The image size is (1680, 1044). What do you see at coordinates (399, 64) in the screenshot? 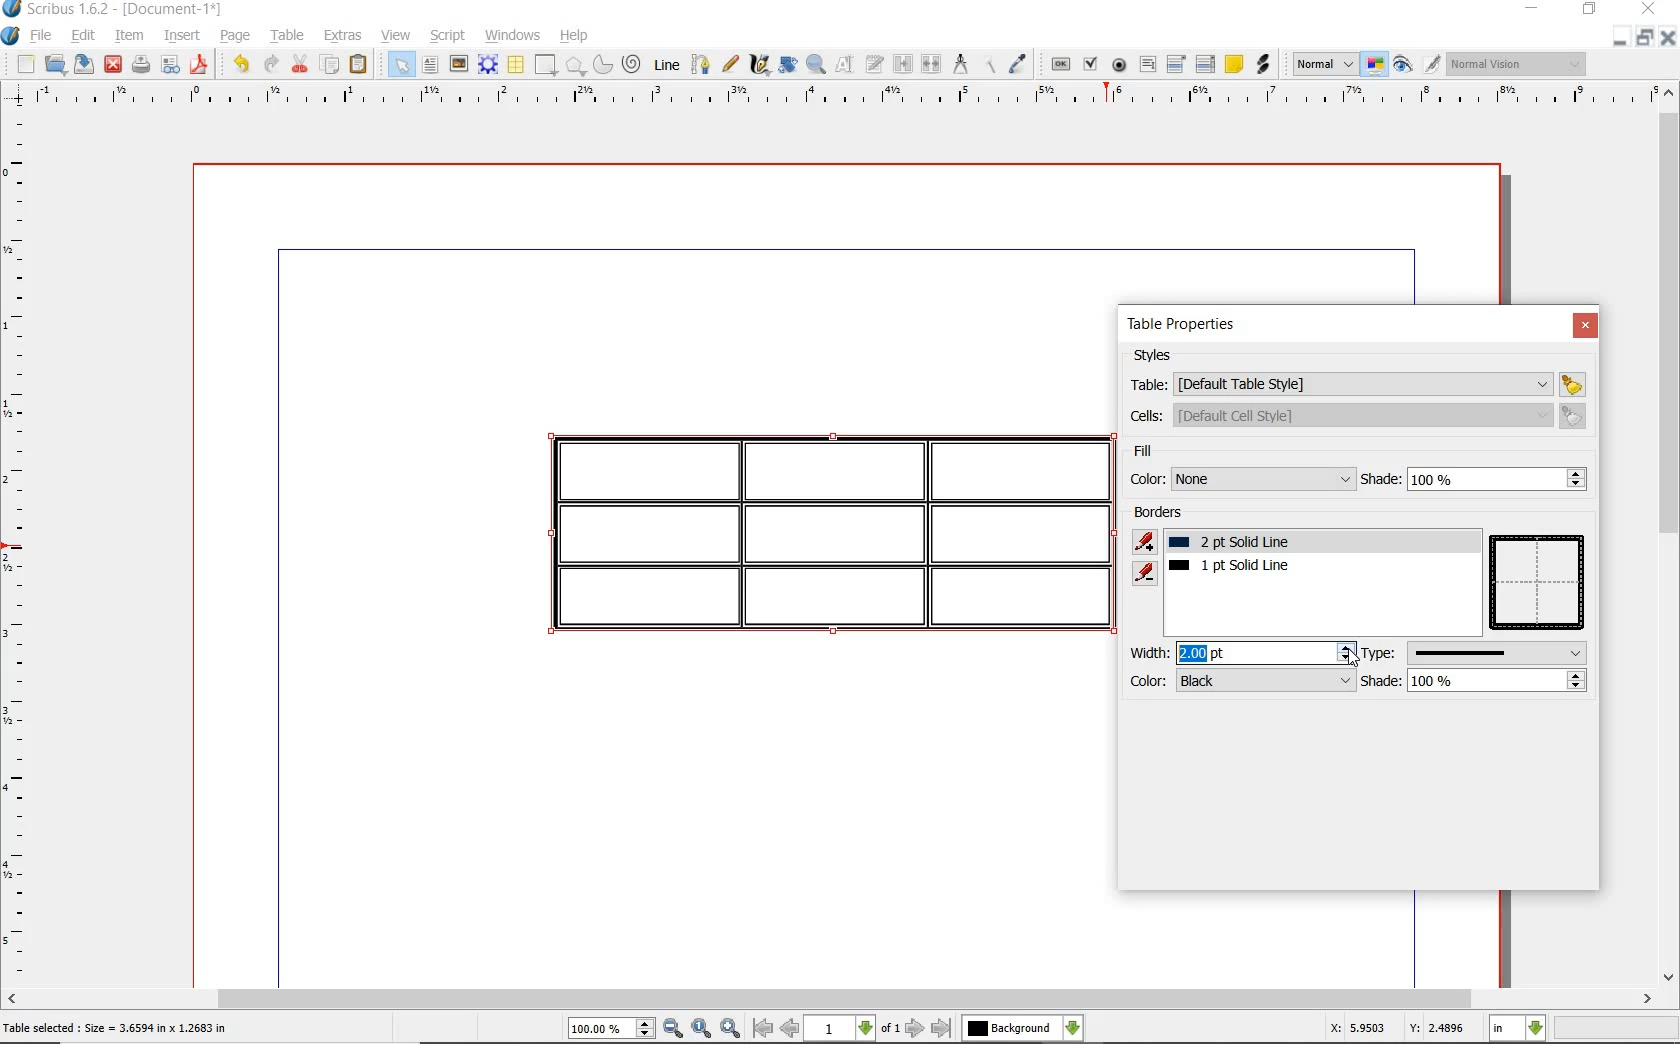
I see `select item` at bounding box center [399, 64].